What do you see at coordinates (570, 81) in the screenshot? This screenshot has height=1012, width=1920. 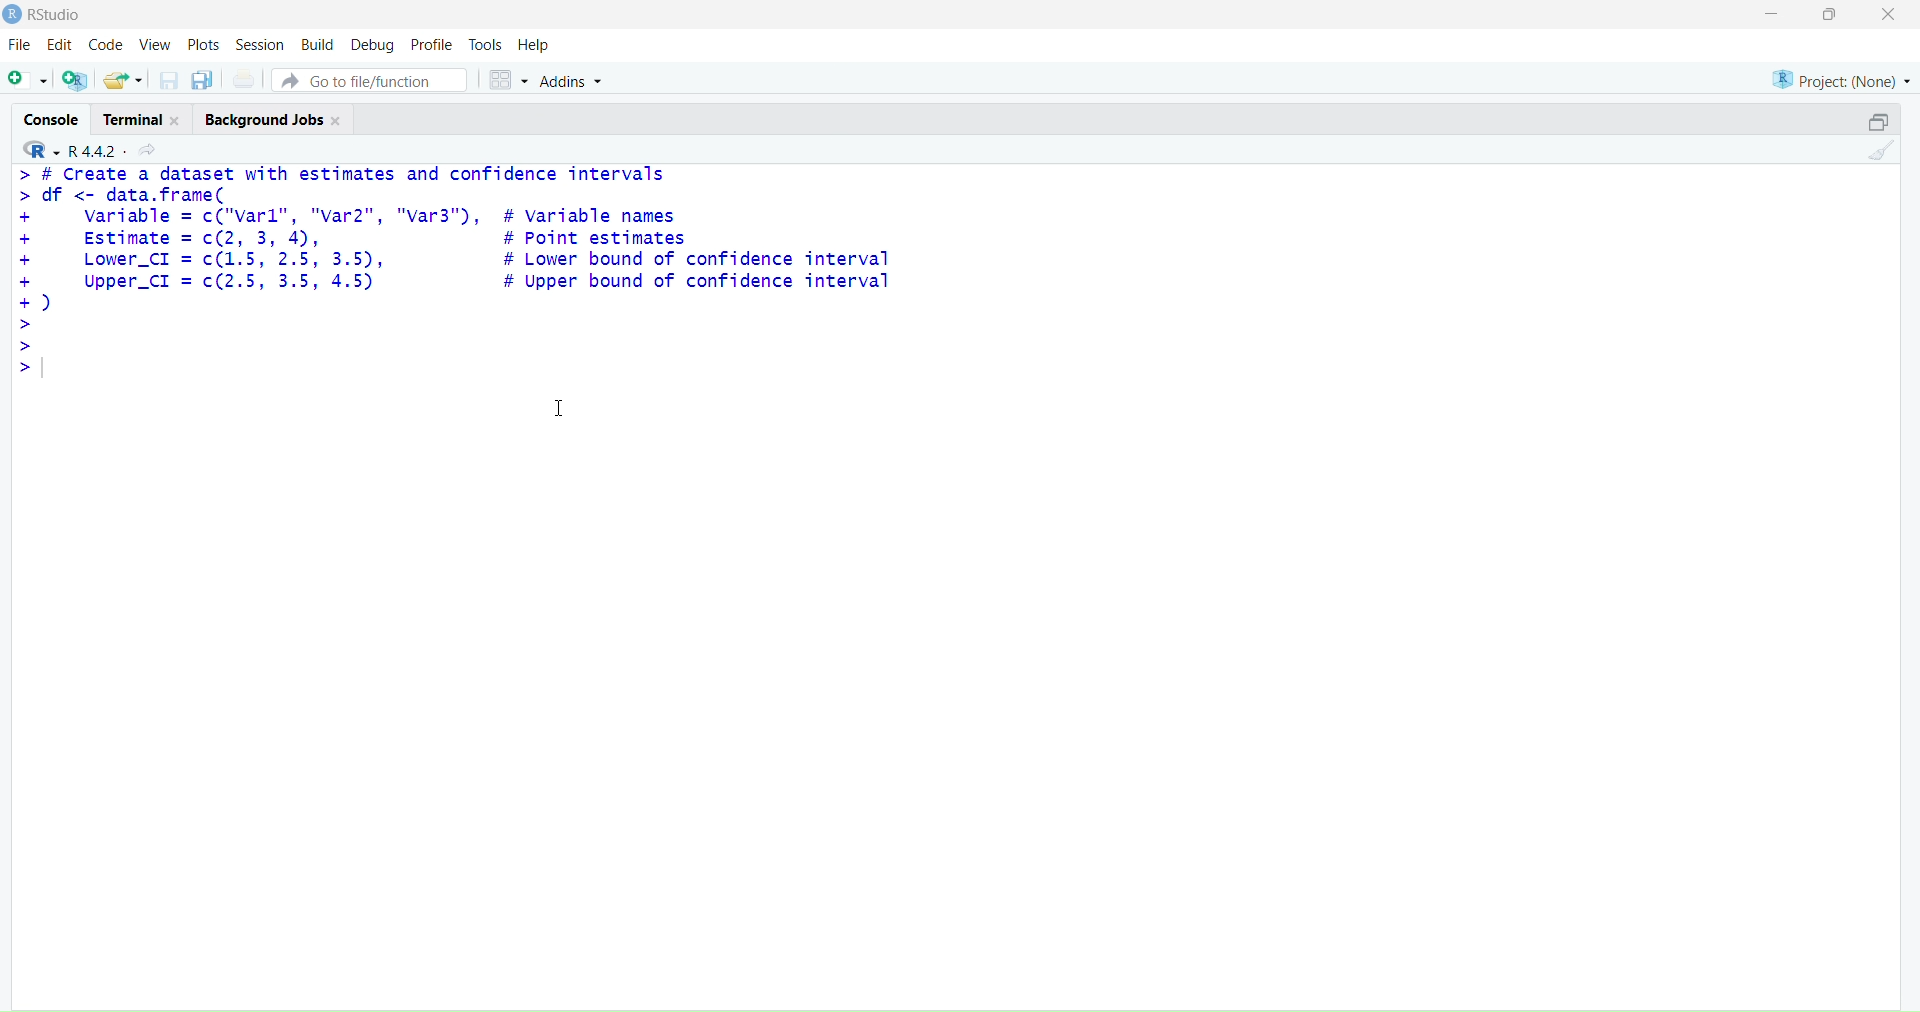 I see `Addins` at bounding box center [570, 81].